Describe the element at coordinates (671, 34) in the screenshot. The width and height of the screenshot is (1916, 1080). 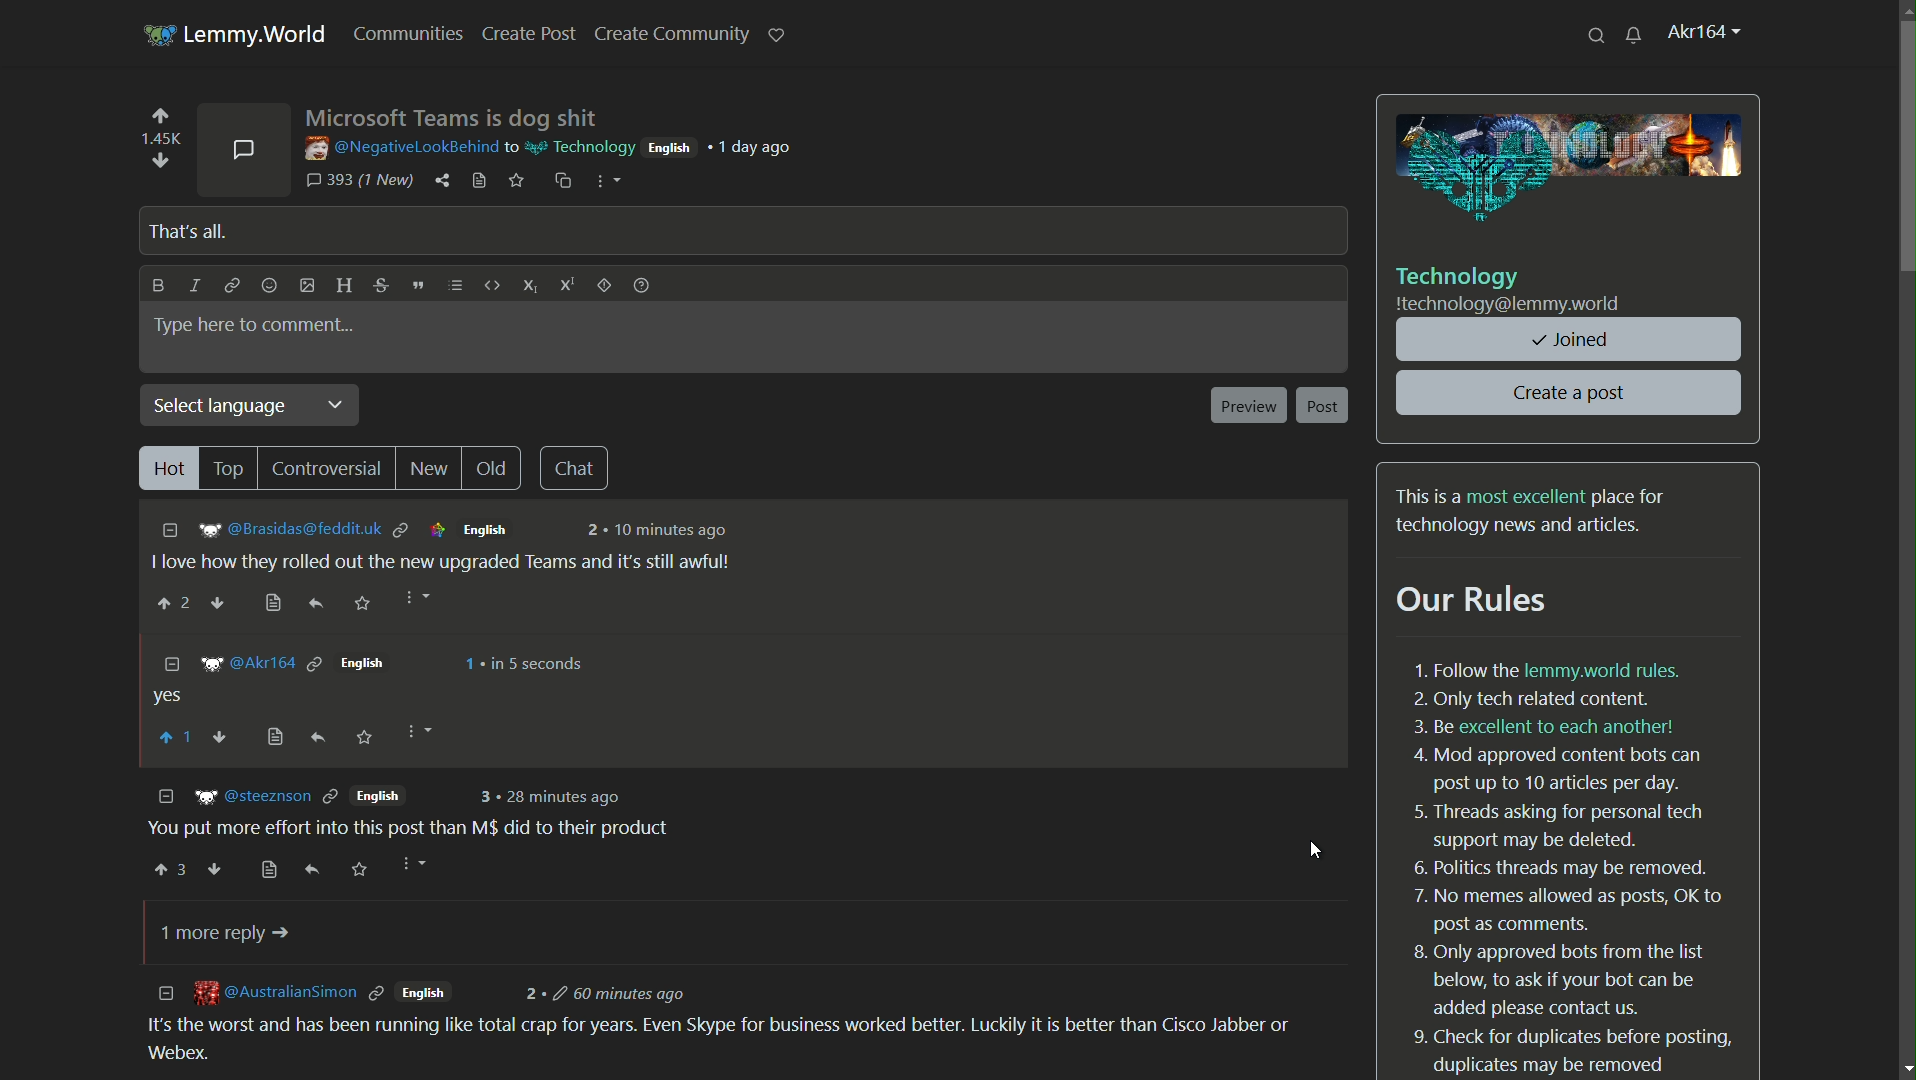
I see `create community` at that location.